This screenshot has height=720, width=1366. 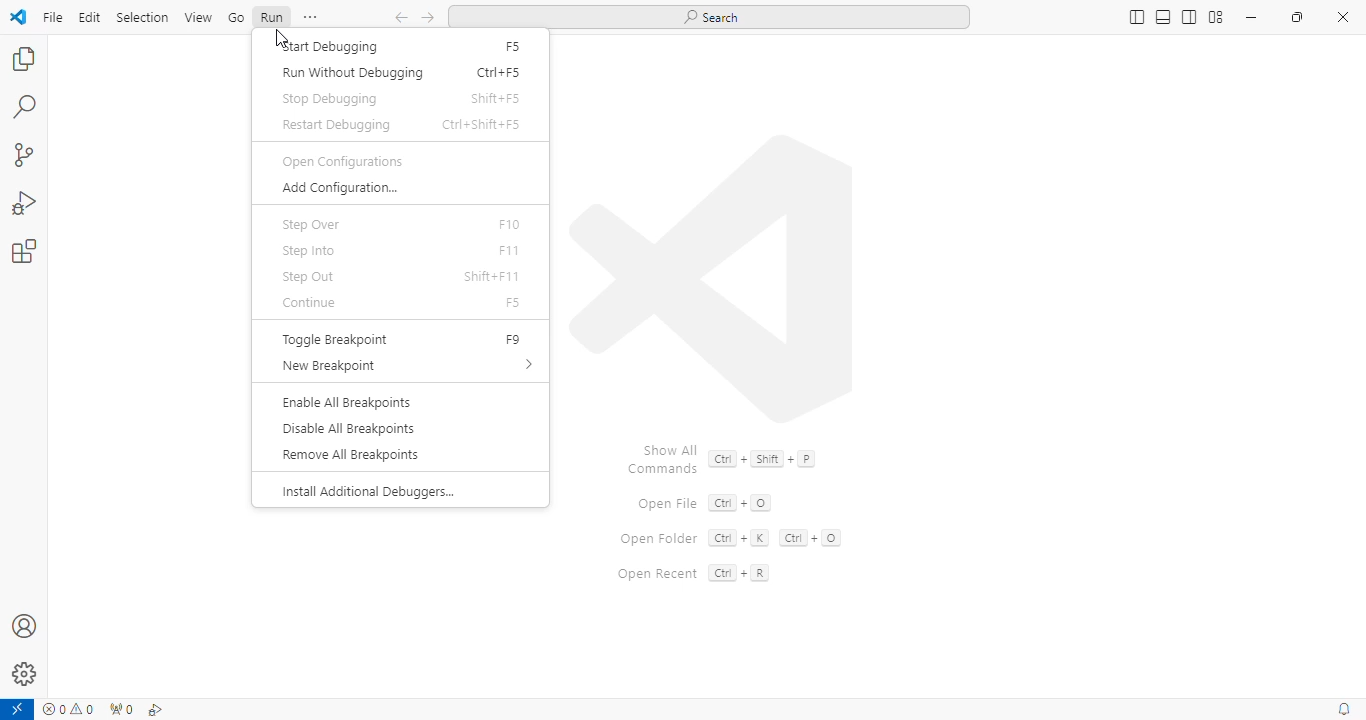 What do you see at coordinates (26, 674) in the screenshot?
I see `manage` at bounding box center [26, 674].